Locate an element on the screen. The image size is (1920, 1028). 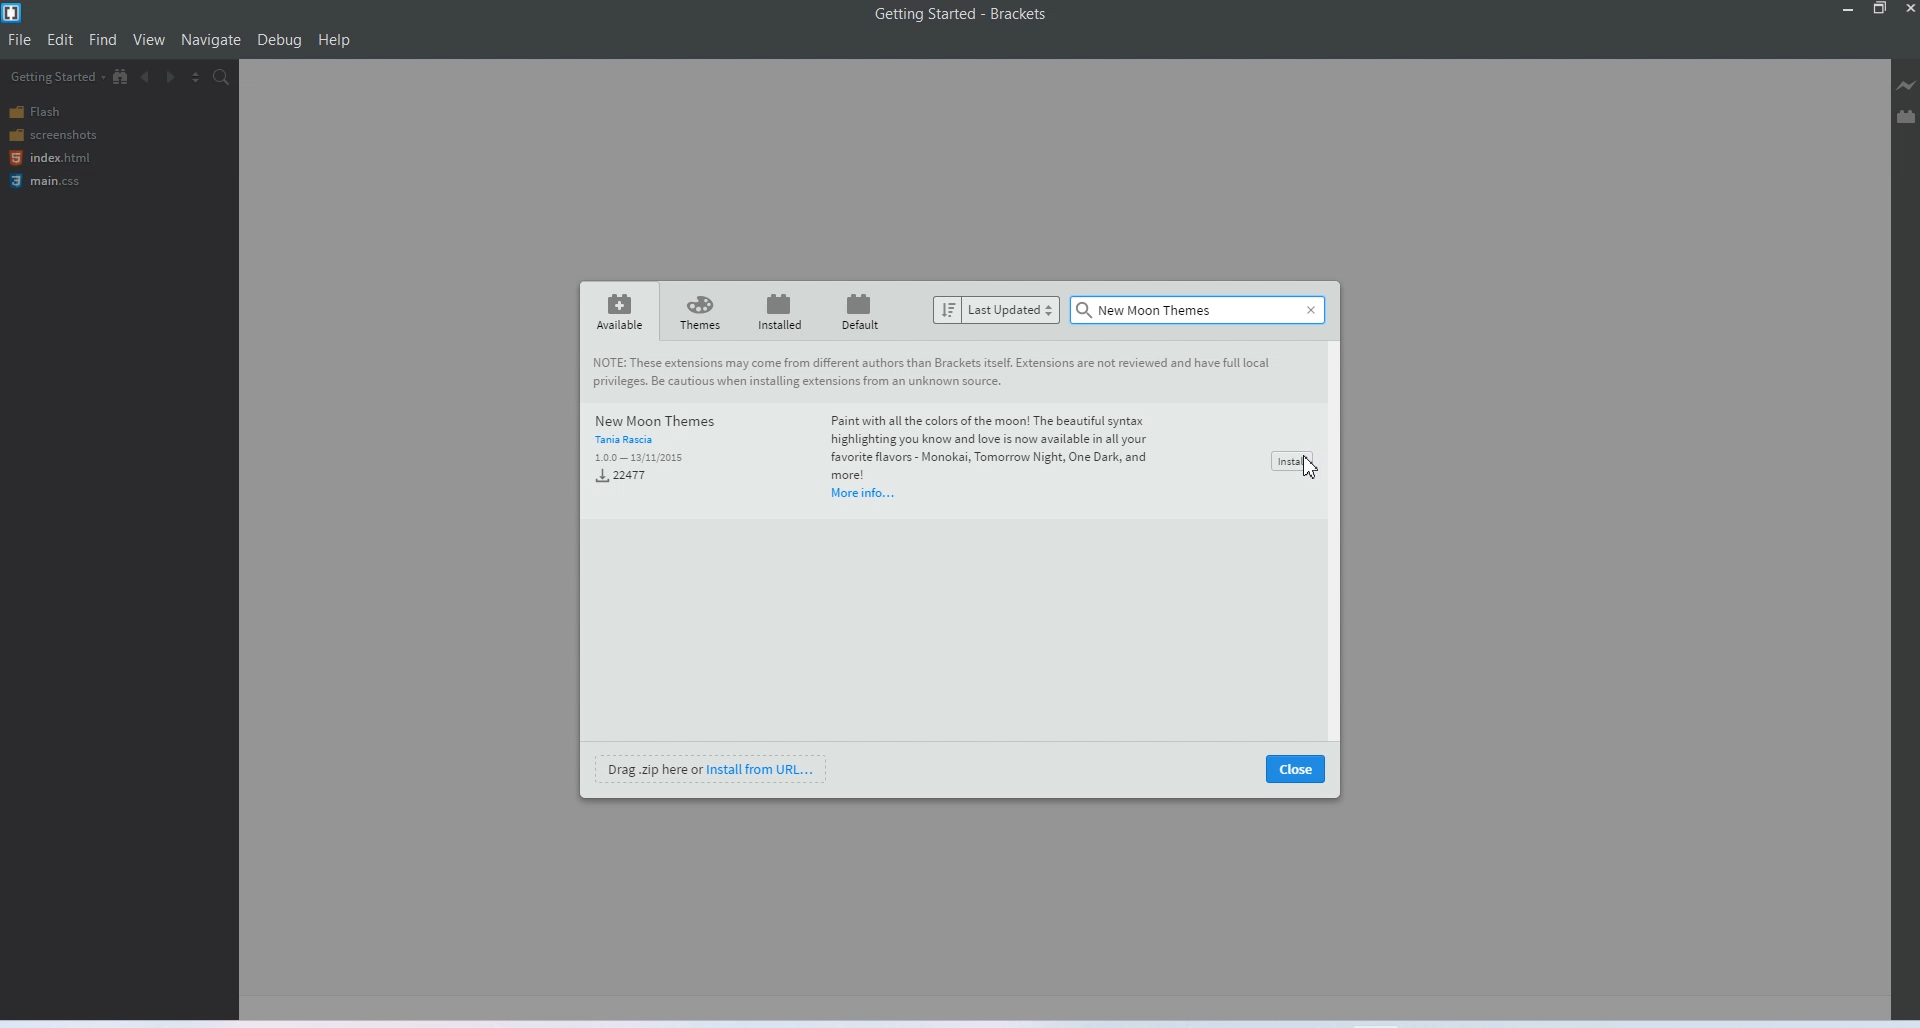
More info... is located at coordinates (866, 496).